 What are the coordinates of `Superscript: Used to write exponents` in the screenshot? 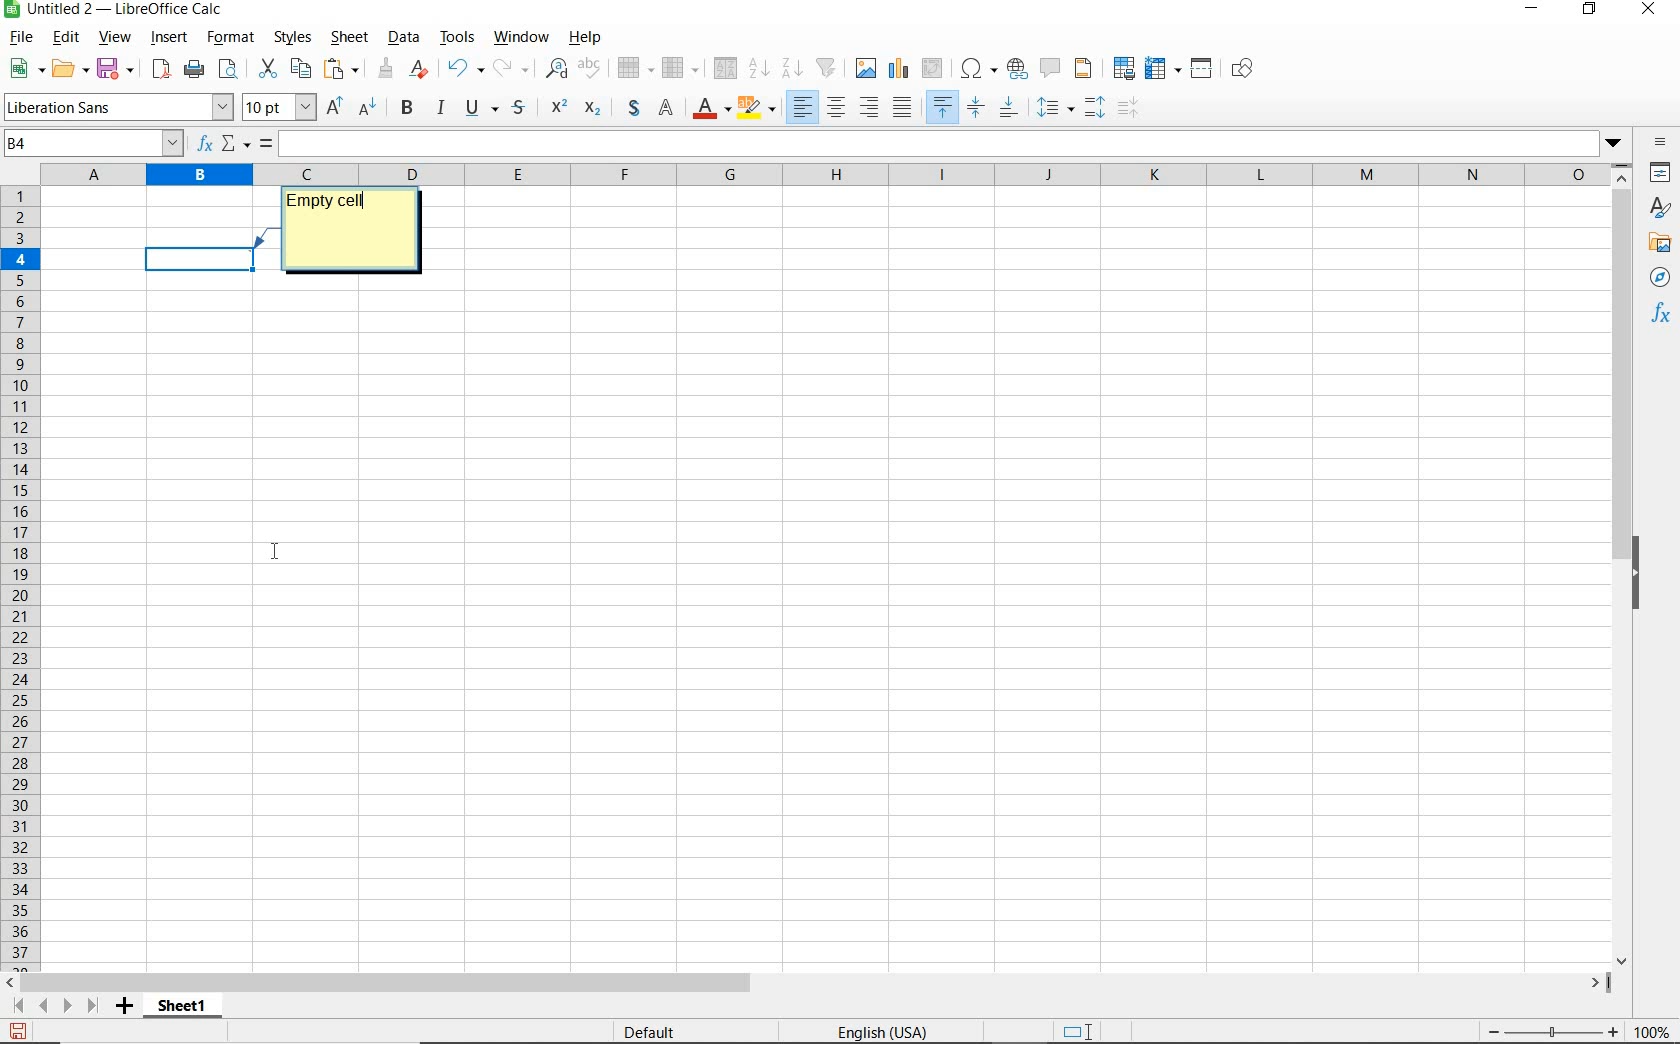 It's located at (554, 105).